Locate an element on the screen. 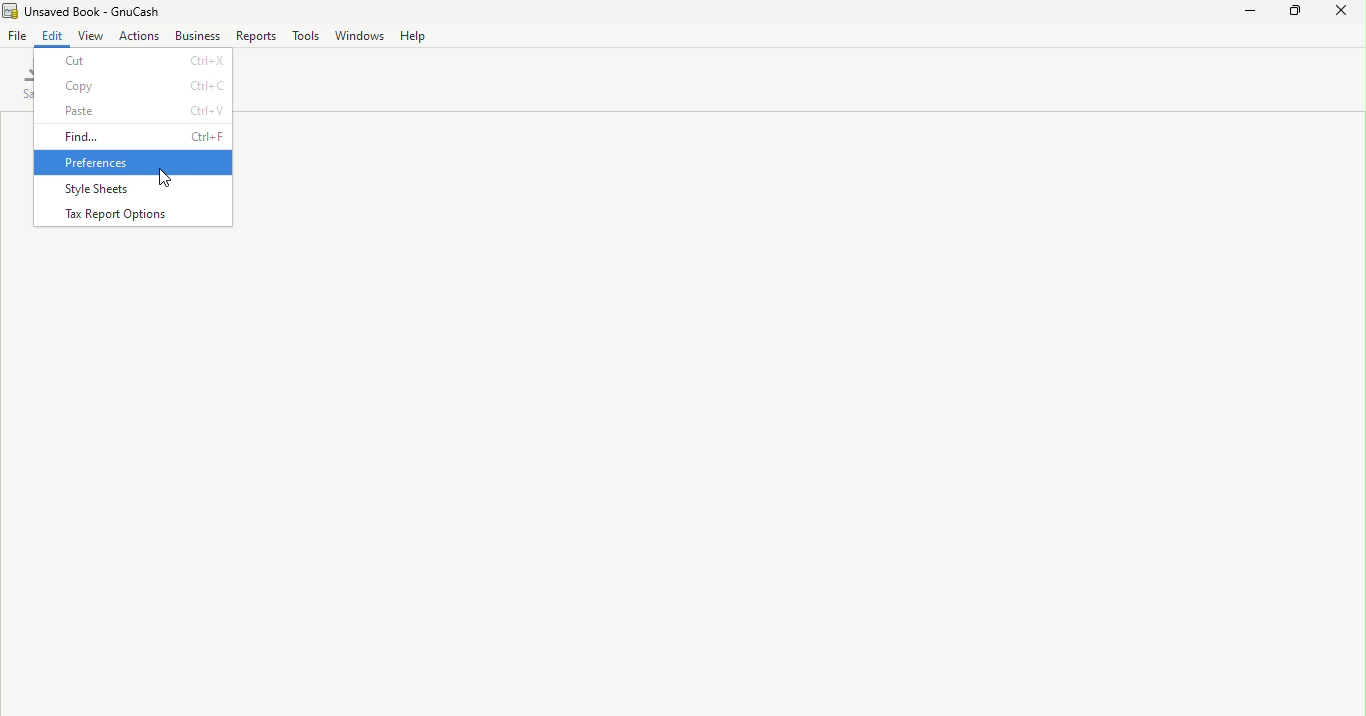 This screenshot has height=716, width=1366. Minimize is located at coordinates (1251, 12).